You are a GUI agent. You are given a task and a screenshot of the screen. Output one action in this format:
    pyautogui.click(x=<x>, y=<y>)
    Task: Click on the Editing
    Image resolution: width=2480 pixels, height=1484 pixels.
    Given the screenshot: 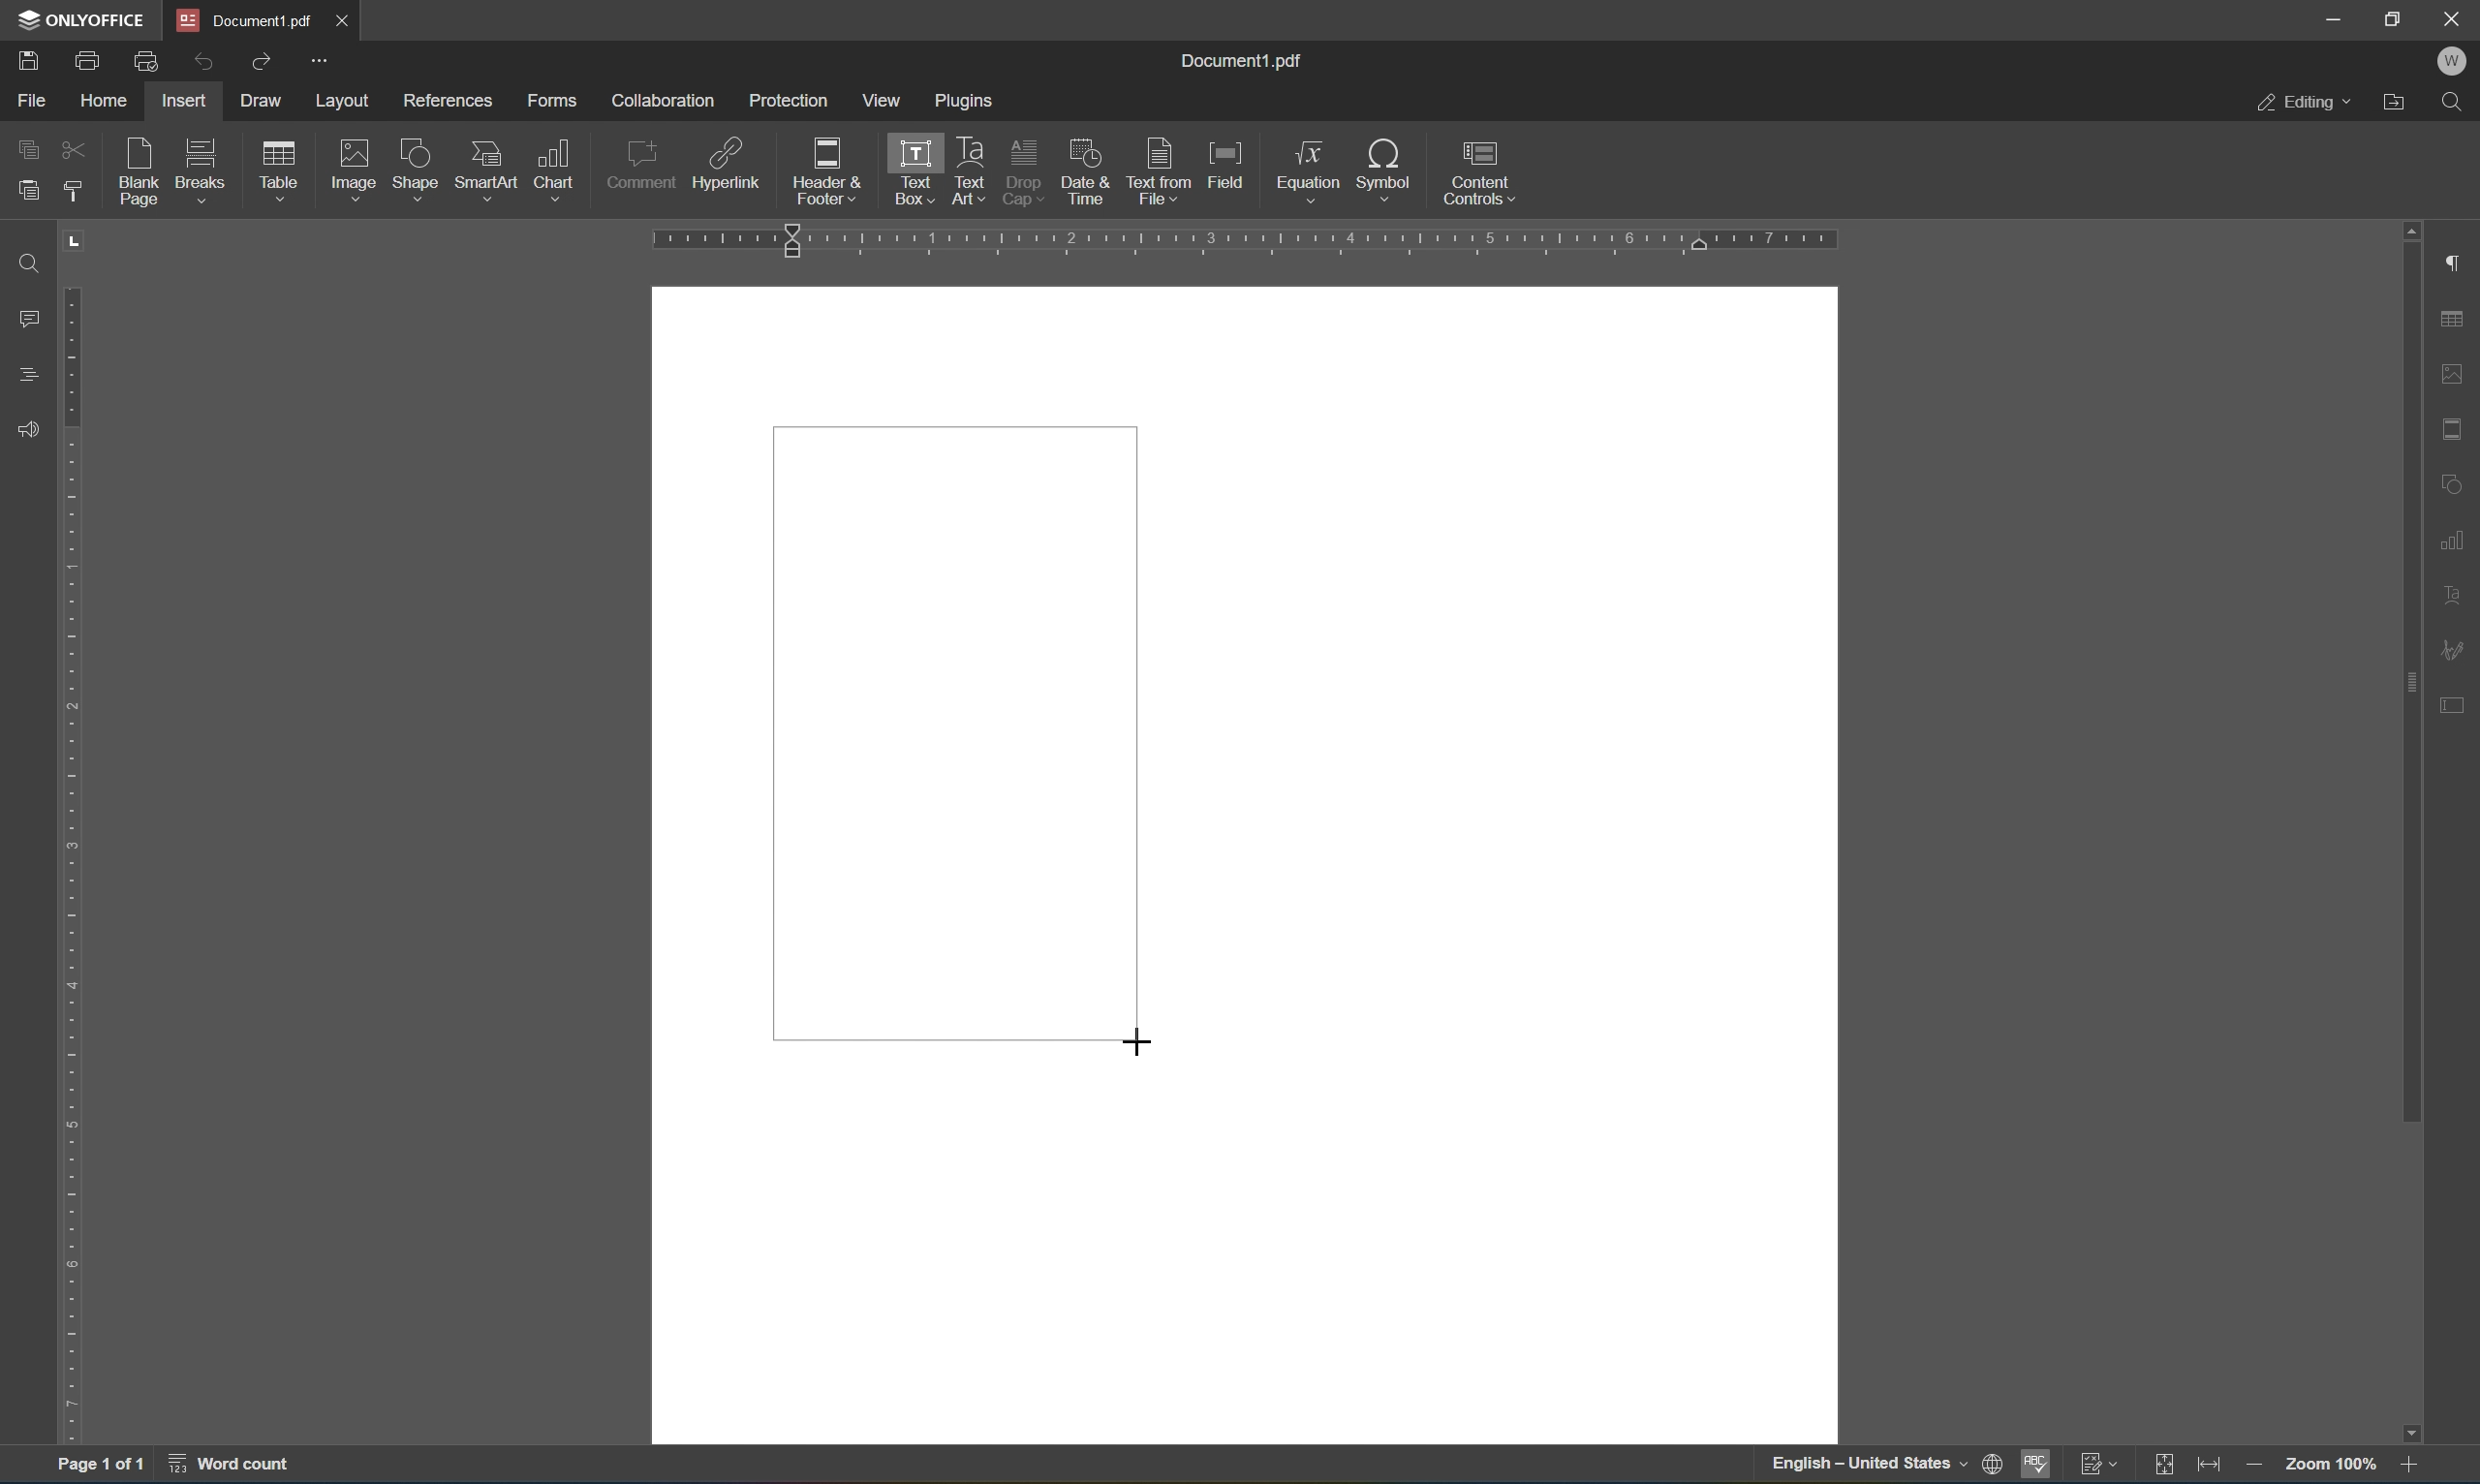 What is the action you would take?
    pyautogui.click(x=2304, y=104)
    